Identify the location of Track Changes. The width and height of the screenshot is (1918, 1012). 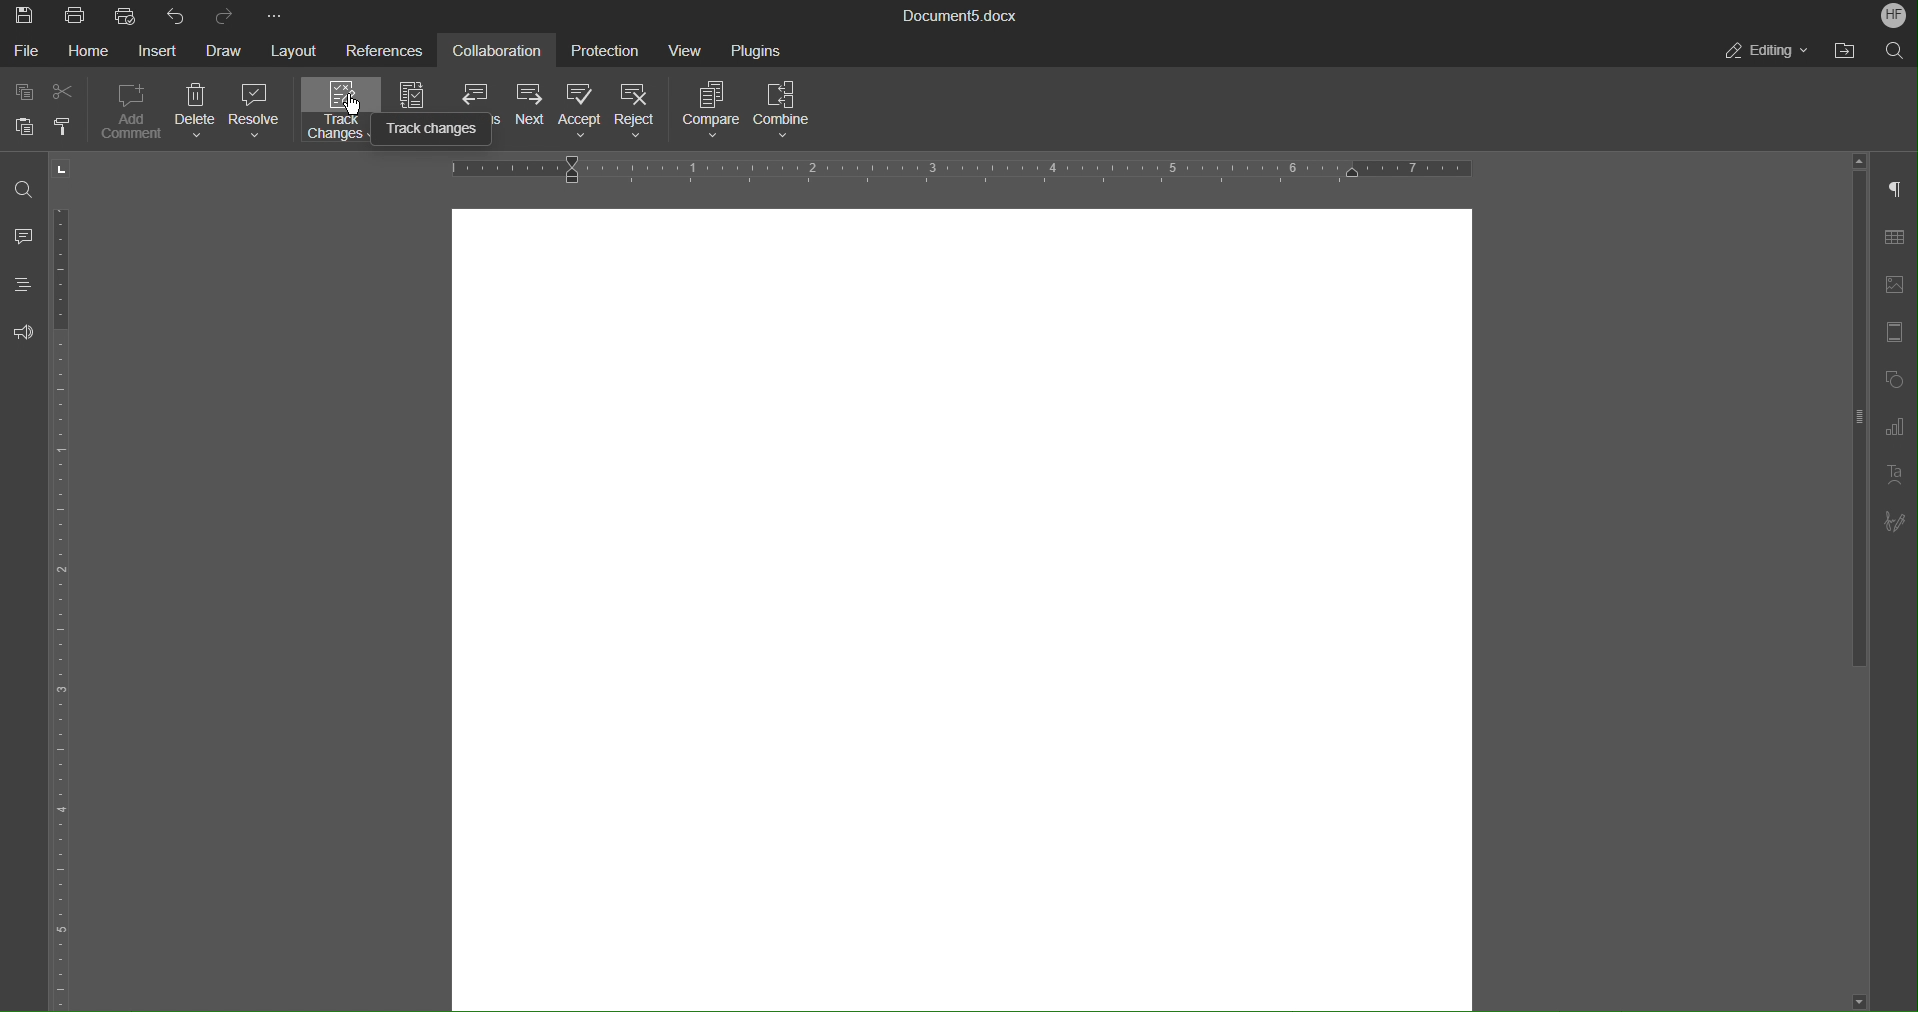
(340, 114).